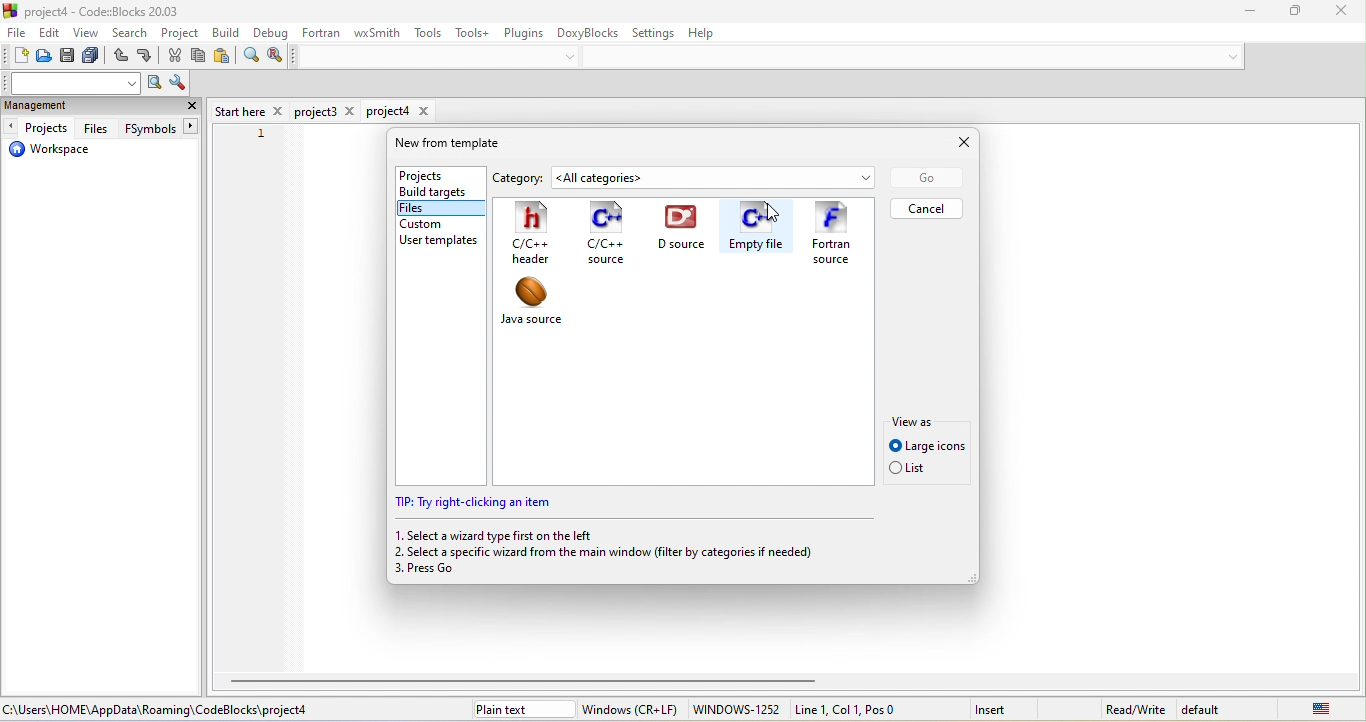 Image resolution: width=1366 pixels, height=722 pixels. Describe the element at coordinates (15, 57) in the screenshot. I see `new` at that location.